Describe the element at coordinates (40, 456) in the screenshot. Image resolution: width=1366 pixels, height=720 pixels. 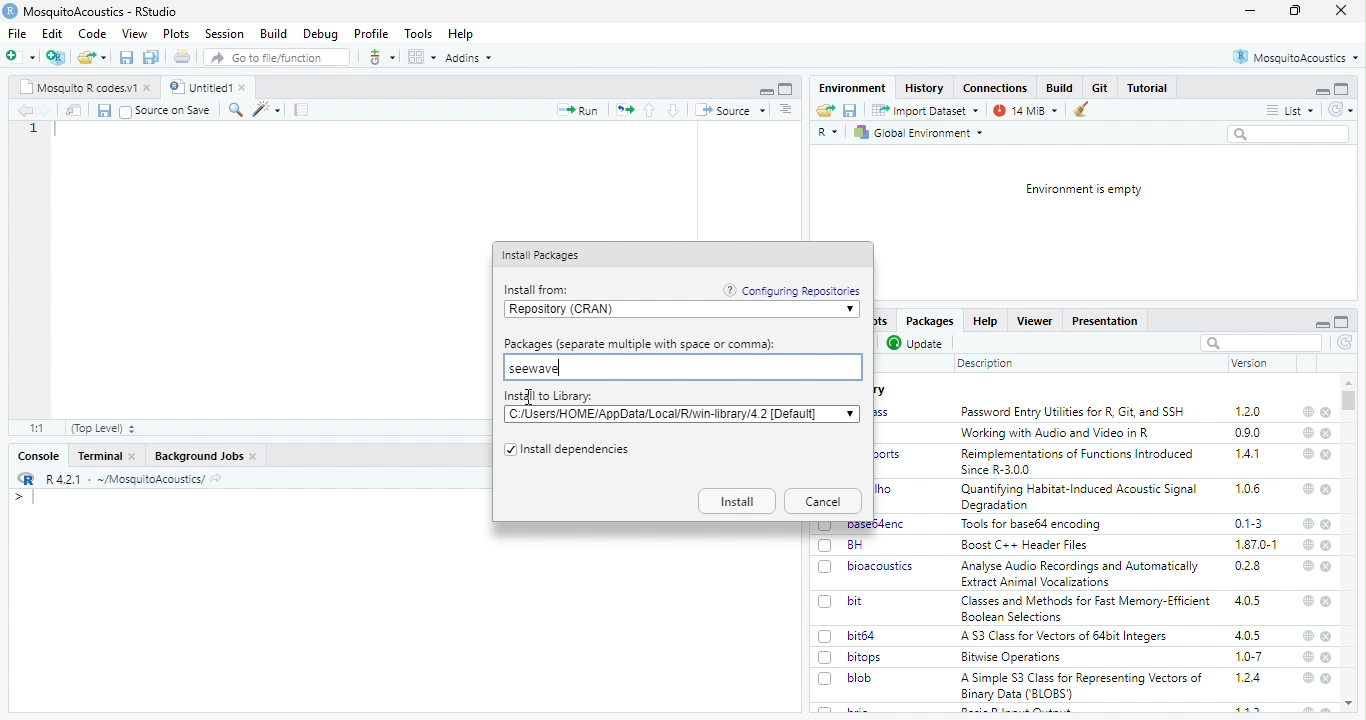
I see `Console` at that location.